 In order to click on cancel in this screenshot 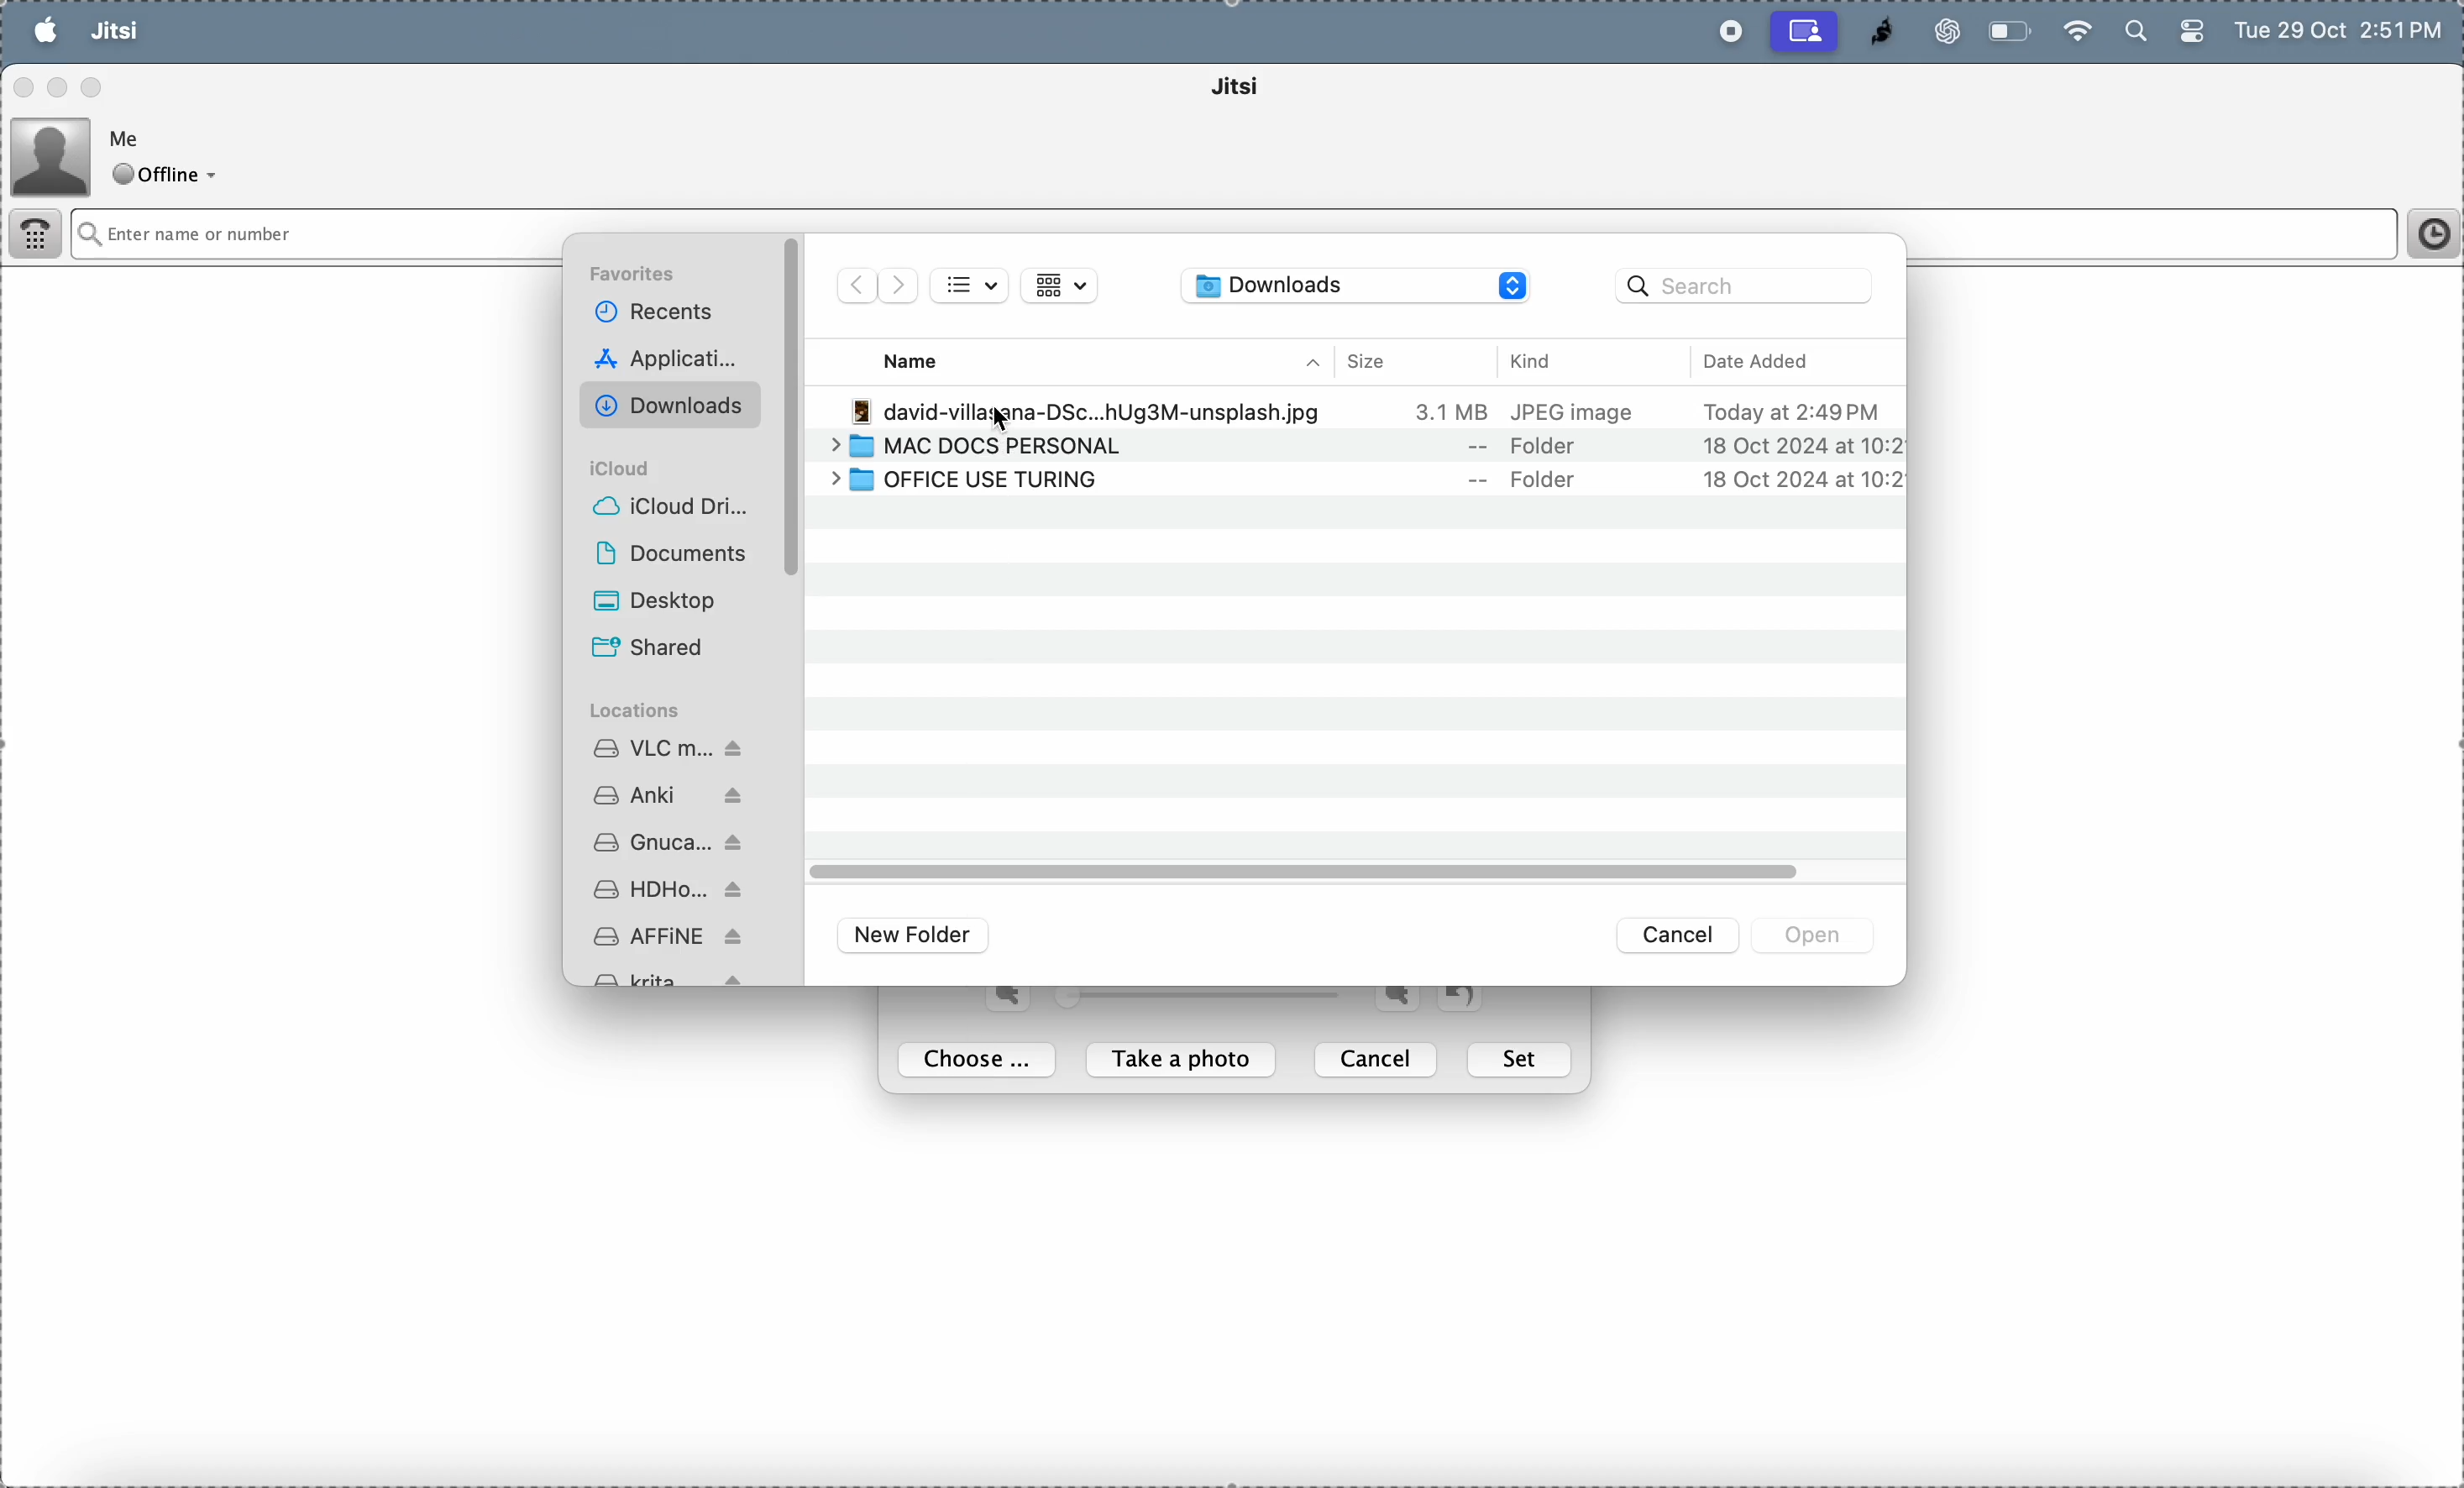, I will do `click(1379, 1059)`.